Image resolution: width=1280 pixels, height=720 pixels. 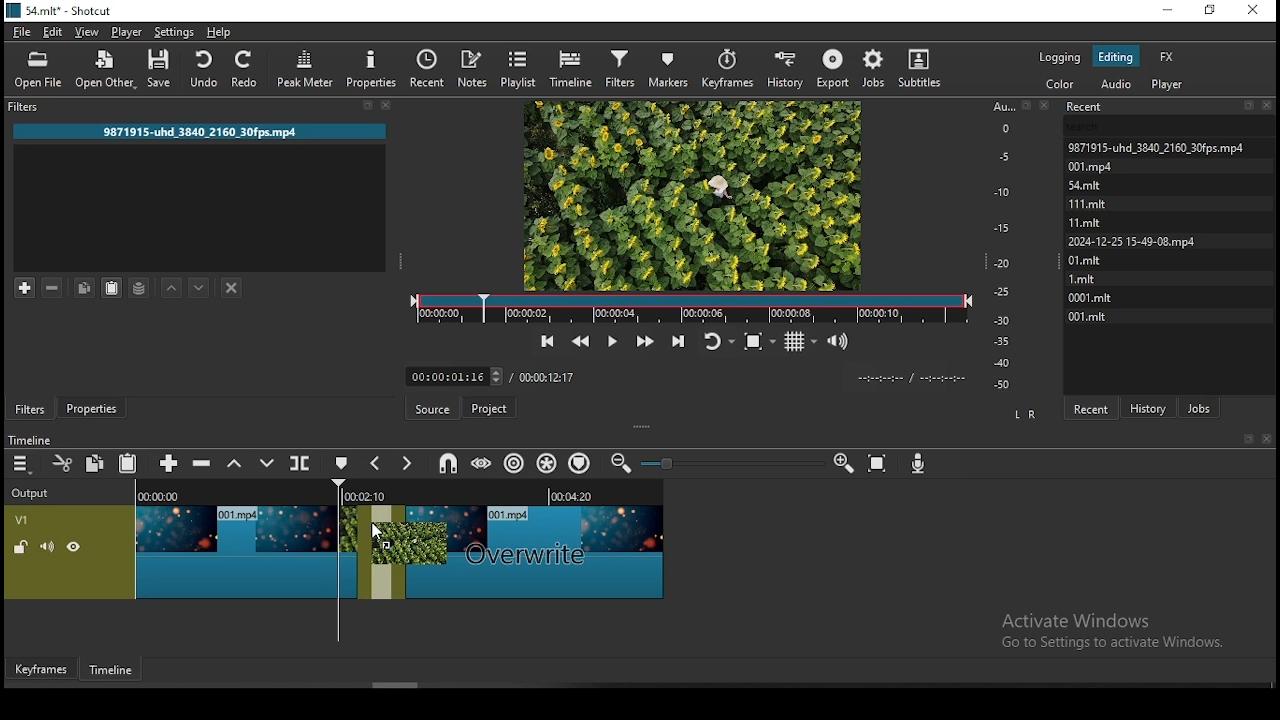 I want to click on restore, so click(x=1211, y=13).